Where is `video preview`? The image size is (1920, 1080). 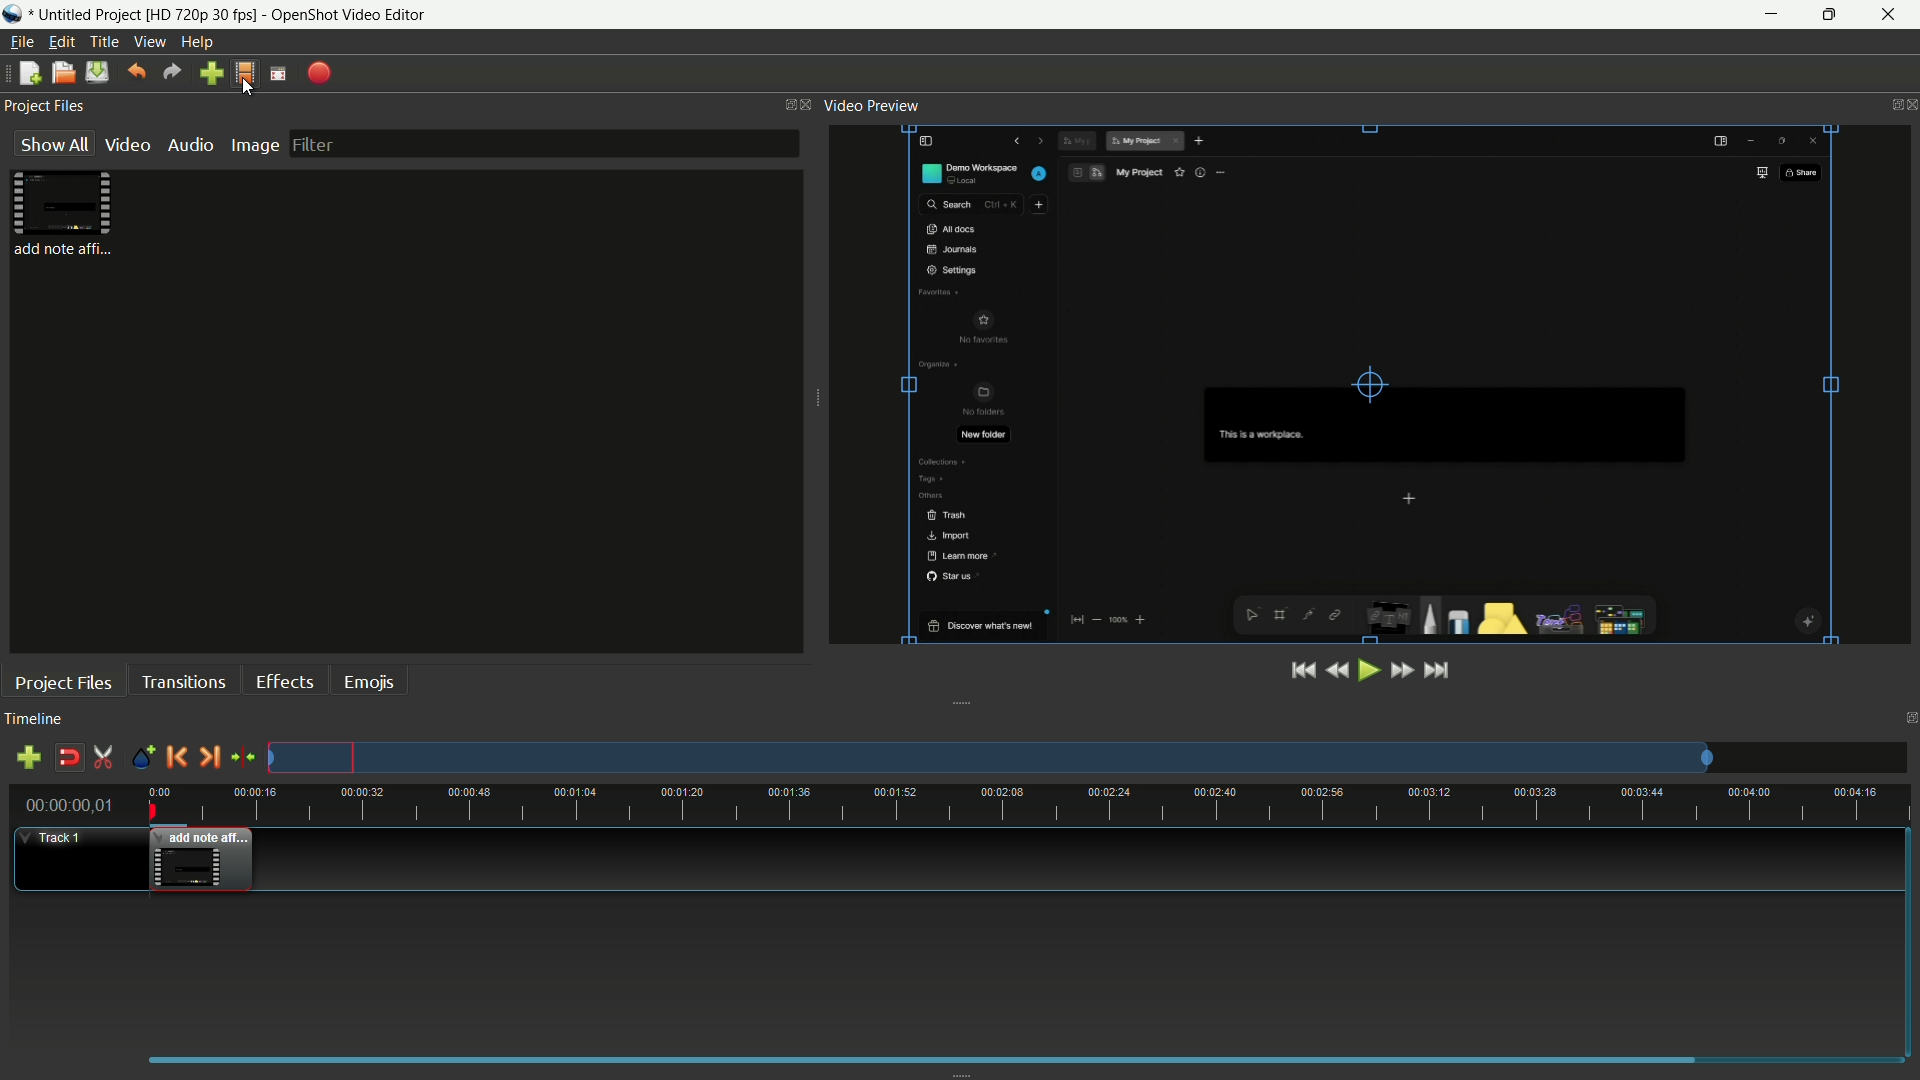
video preview is located at coordinates (1371, 383).